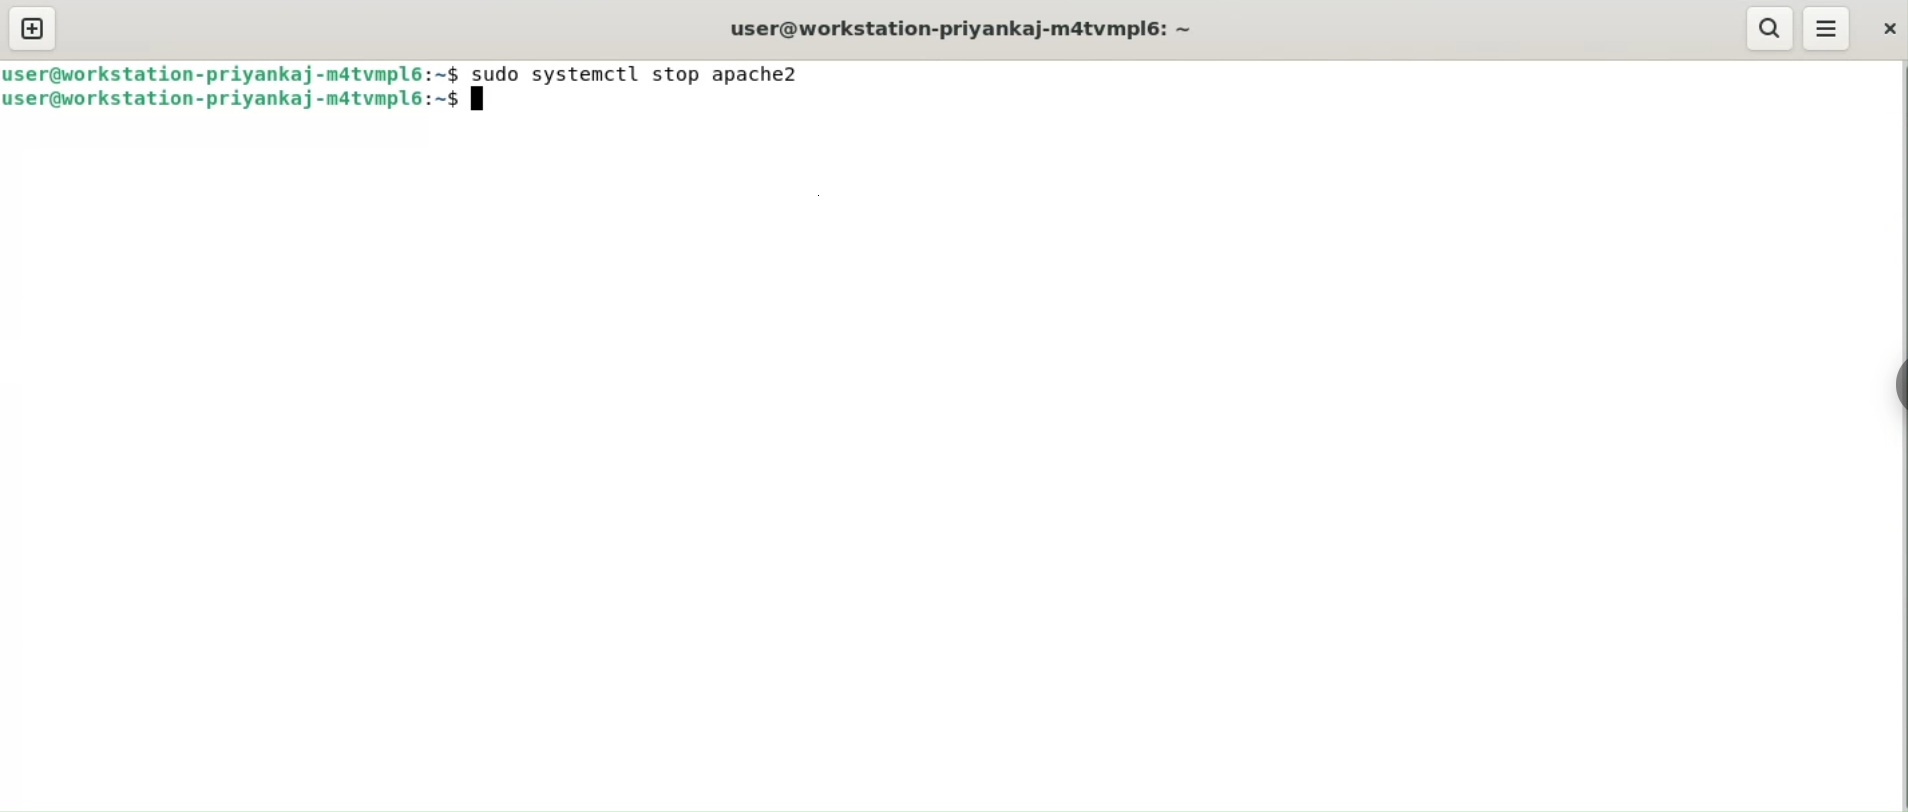 This screenshot has height=812, width=1908. I want to click on close, so click(1887, 29).